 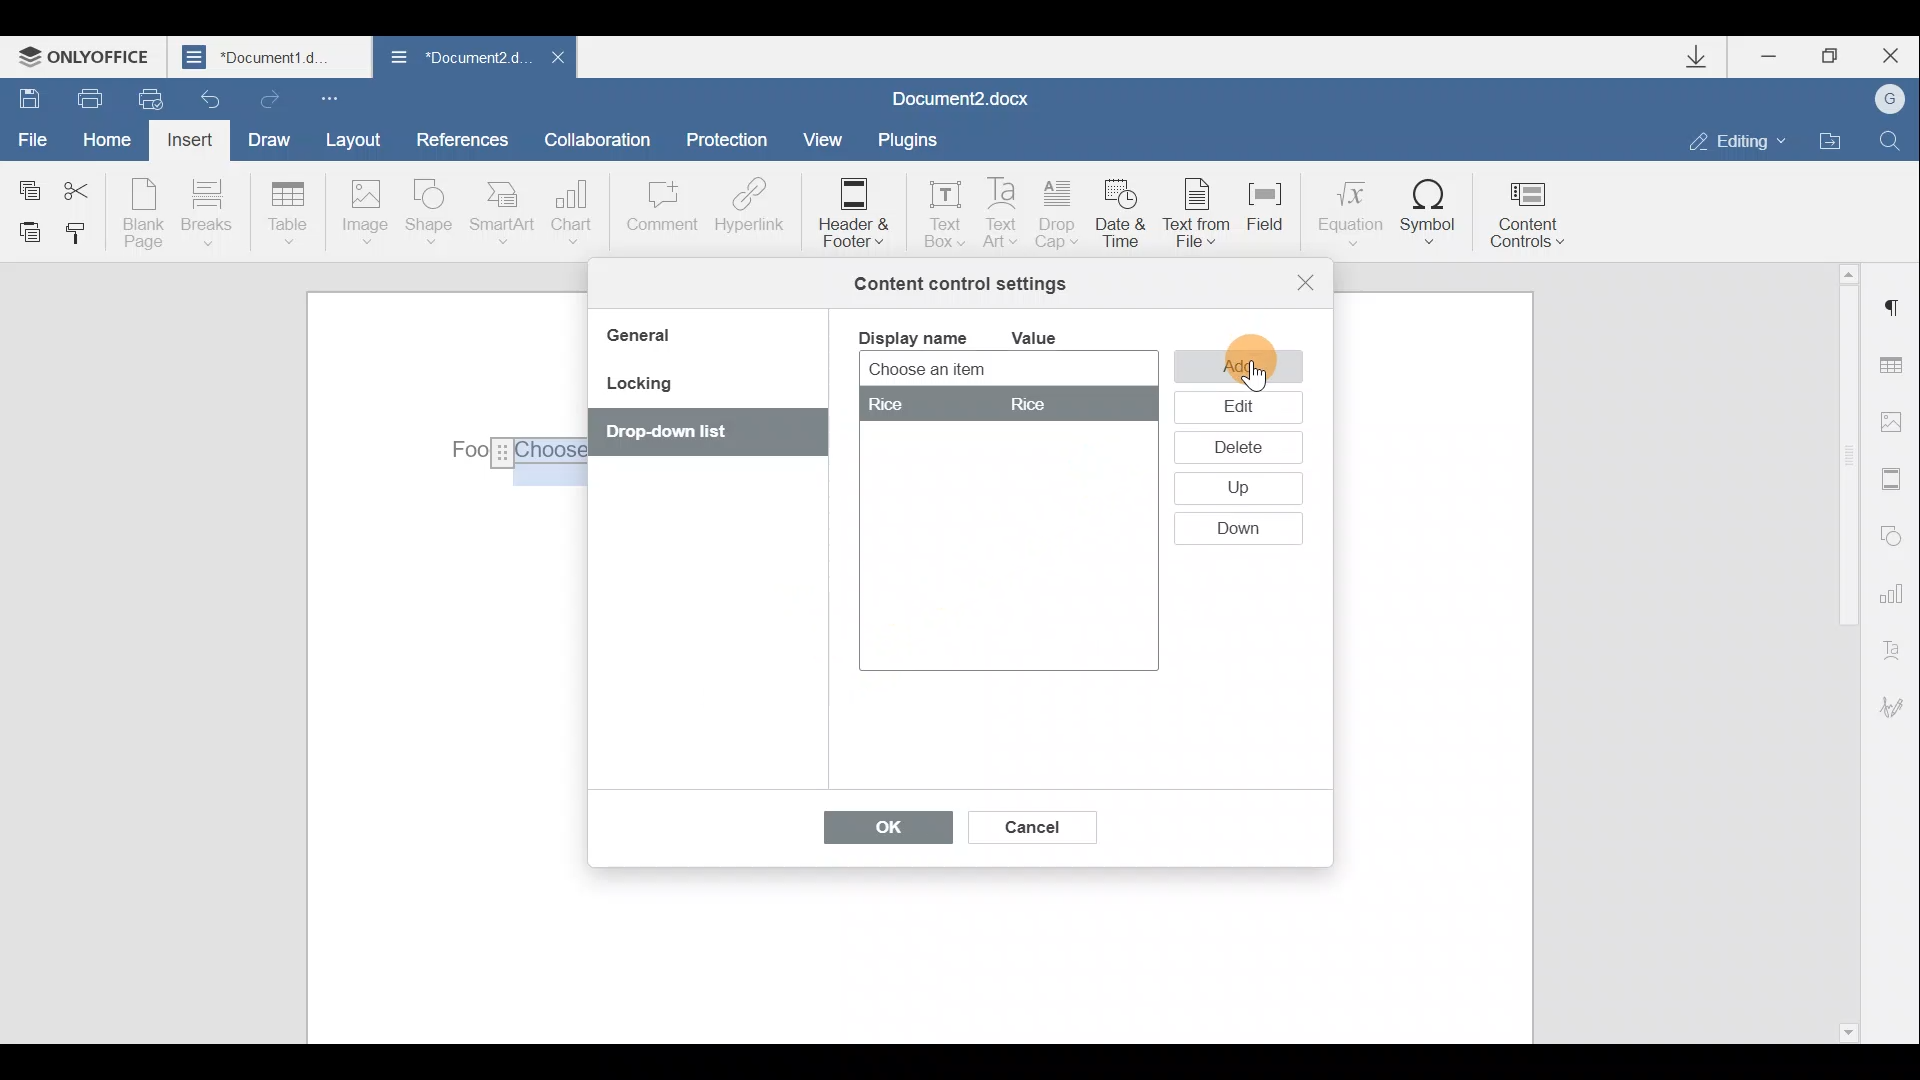 What do you see at coordinates (852, 211) in the screenshot?
I see `Header & footer` at bounding box center [852, 211].